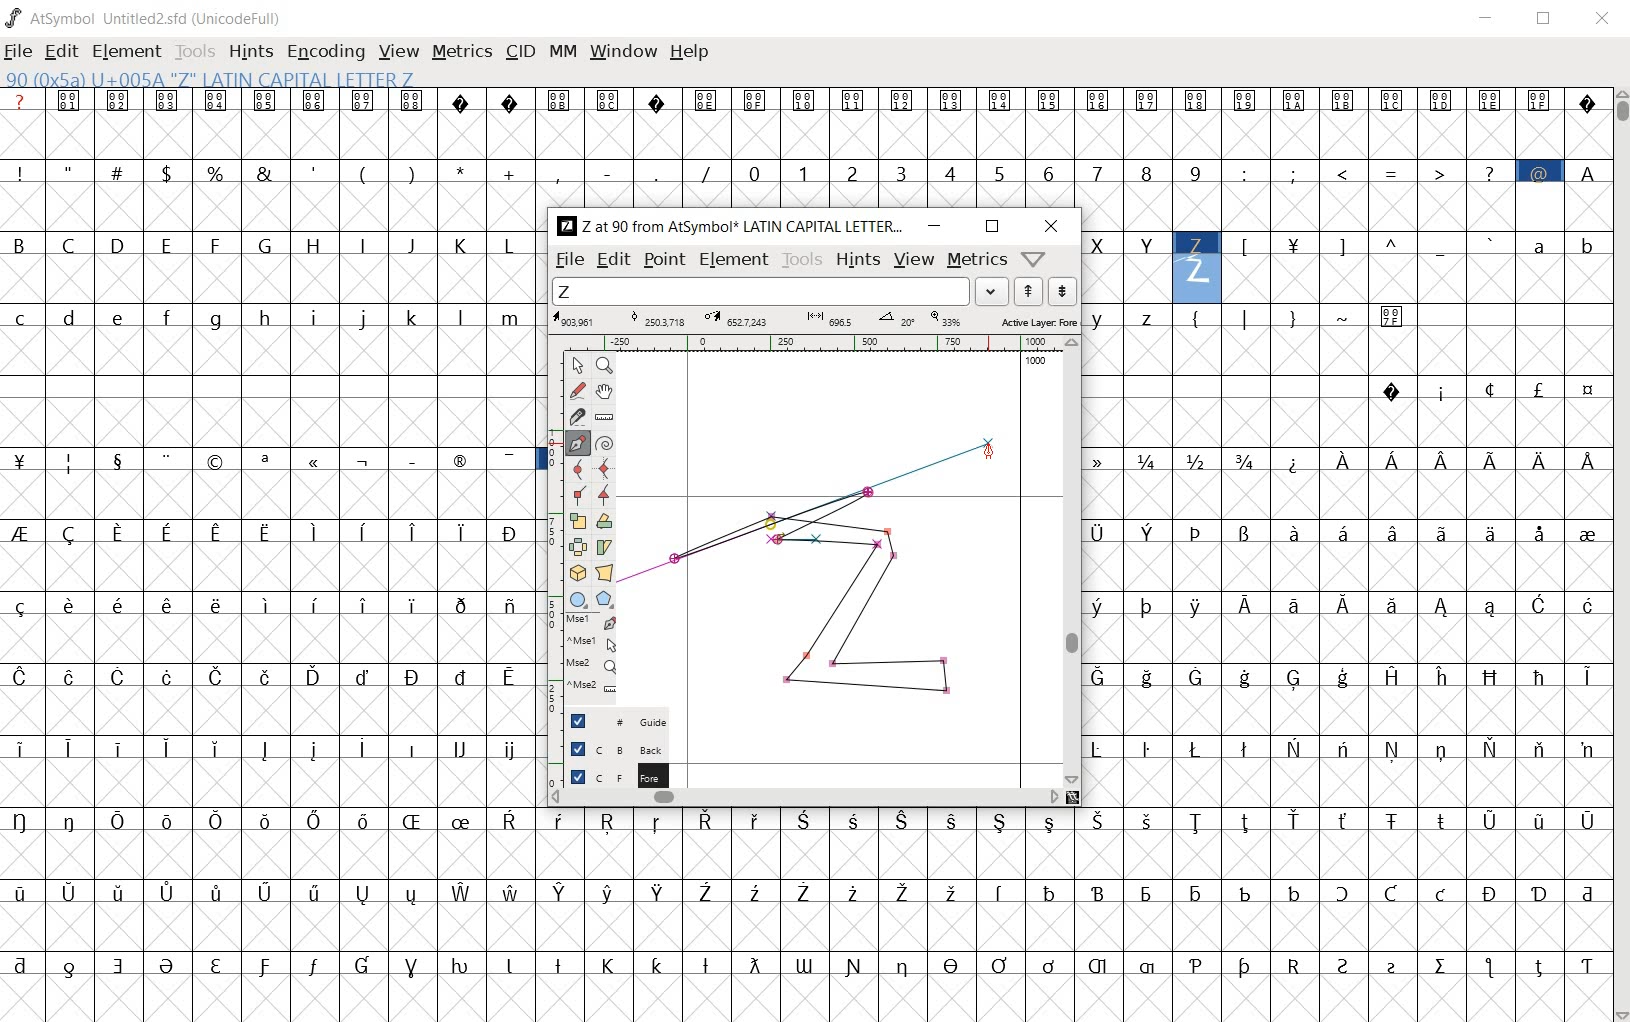  Describe the element at coordinates (814, 320) in the screenshot. I see `Active Layer: Fore` at that location.